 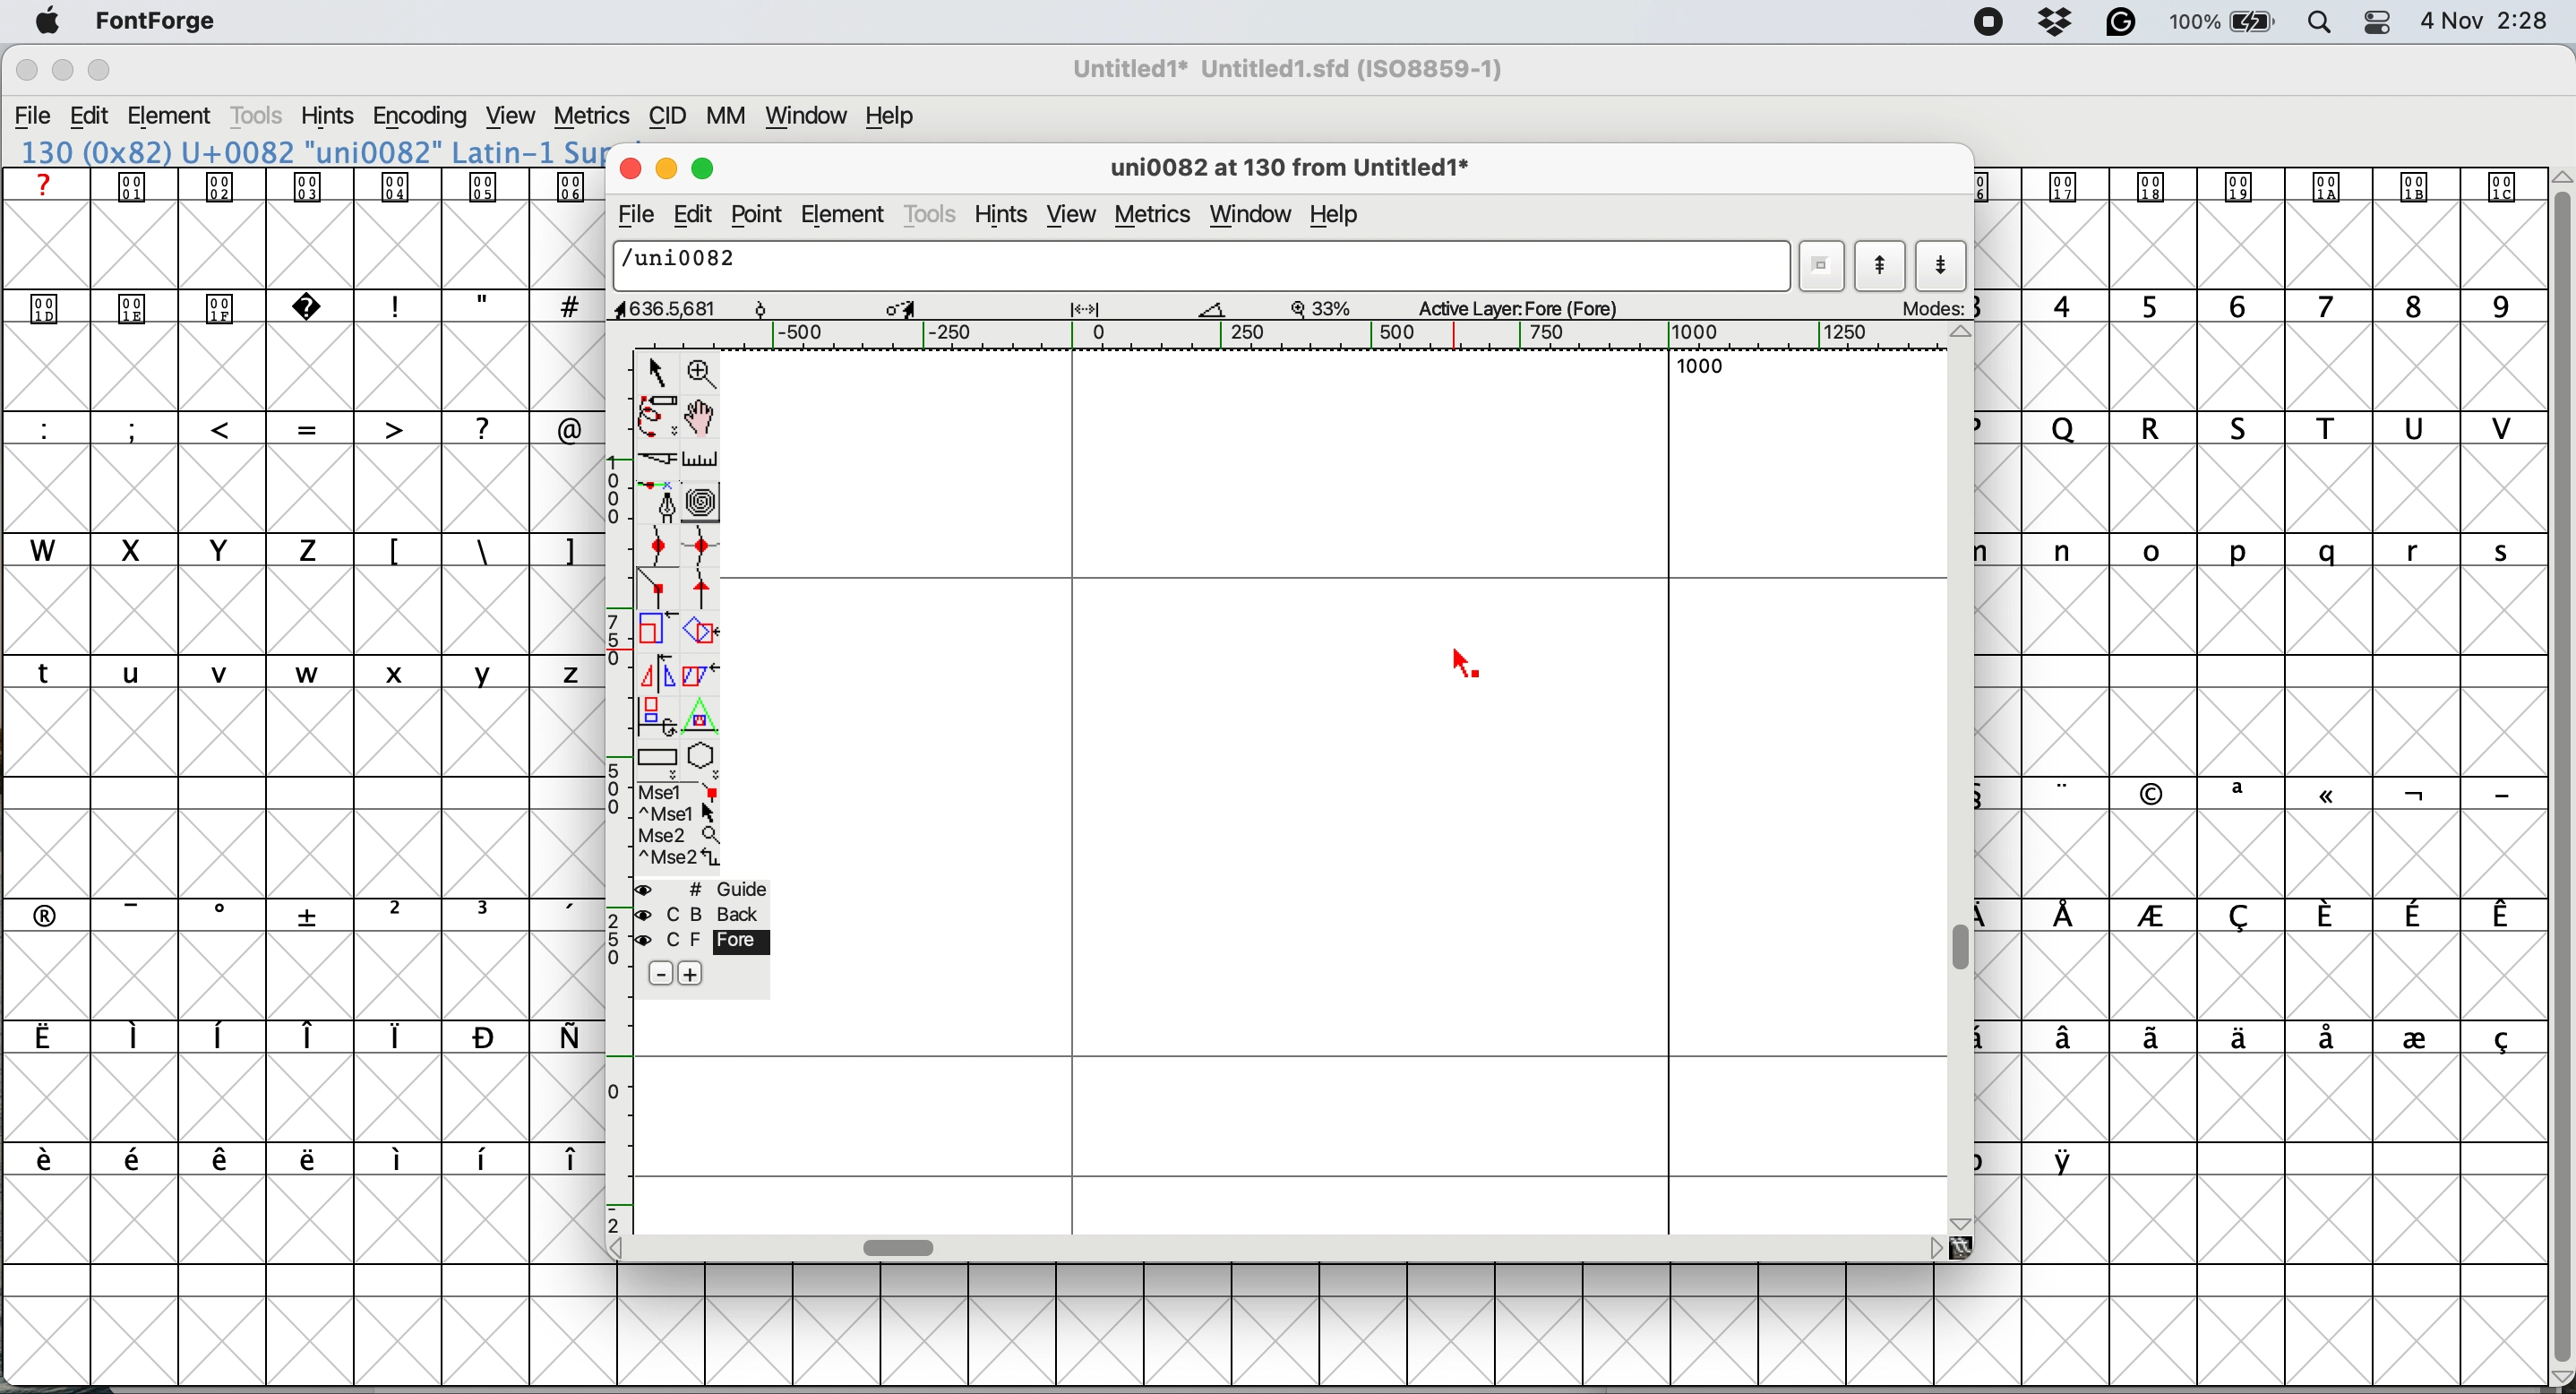 What do you see at coordinates (311, 1160) in the screenshot?
I see `symbols` at bounding box center [311, 1160].